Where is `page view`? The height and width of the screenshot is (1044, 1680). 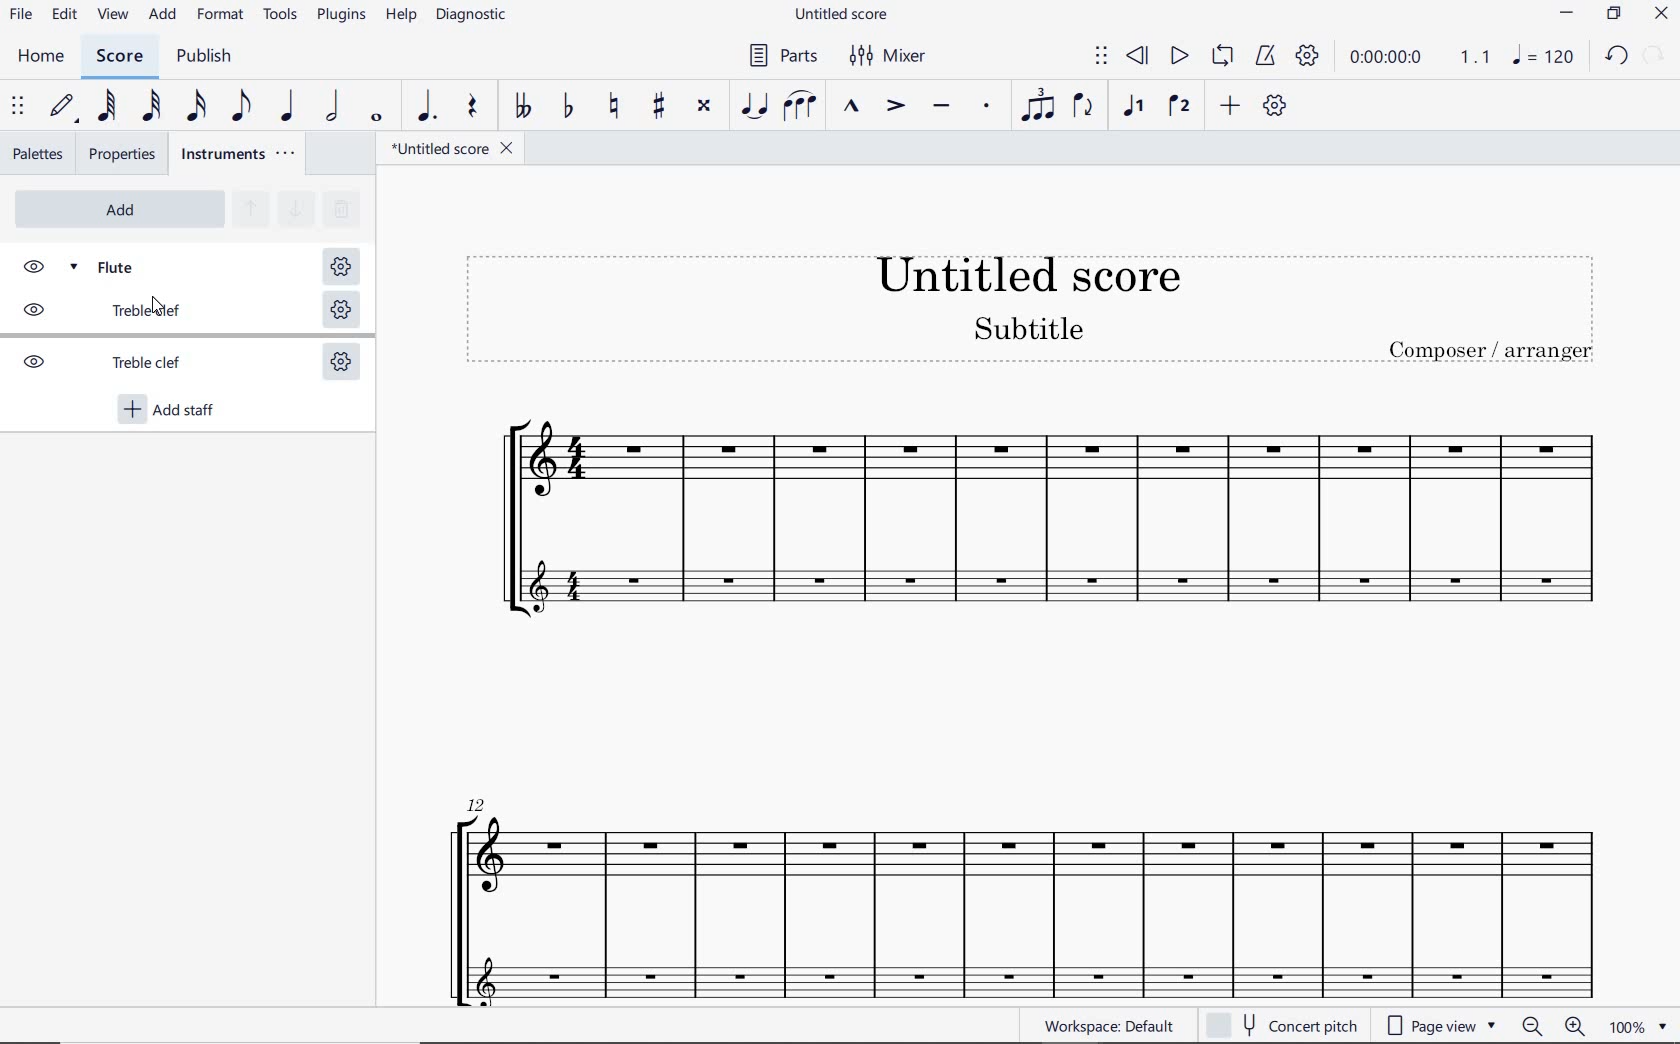
page view is located at coordinates (1439, 1024).